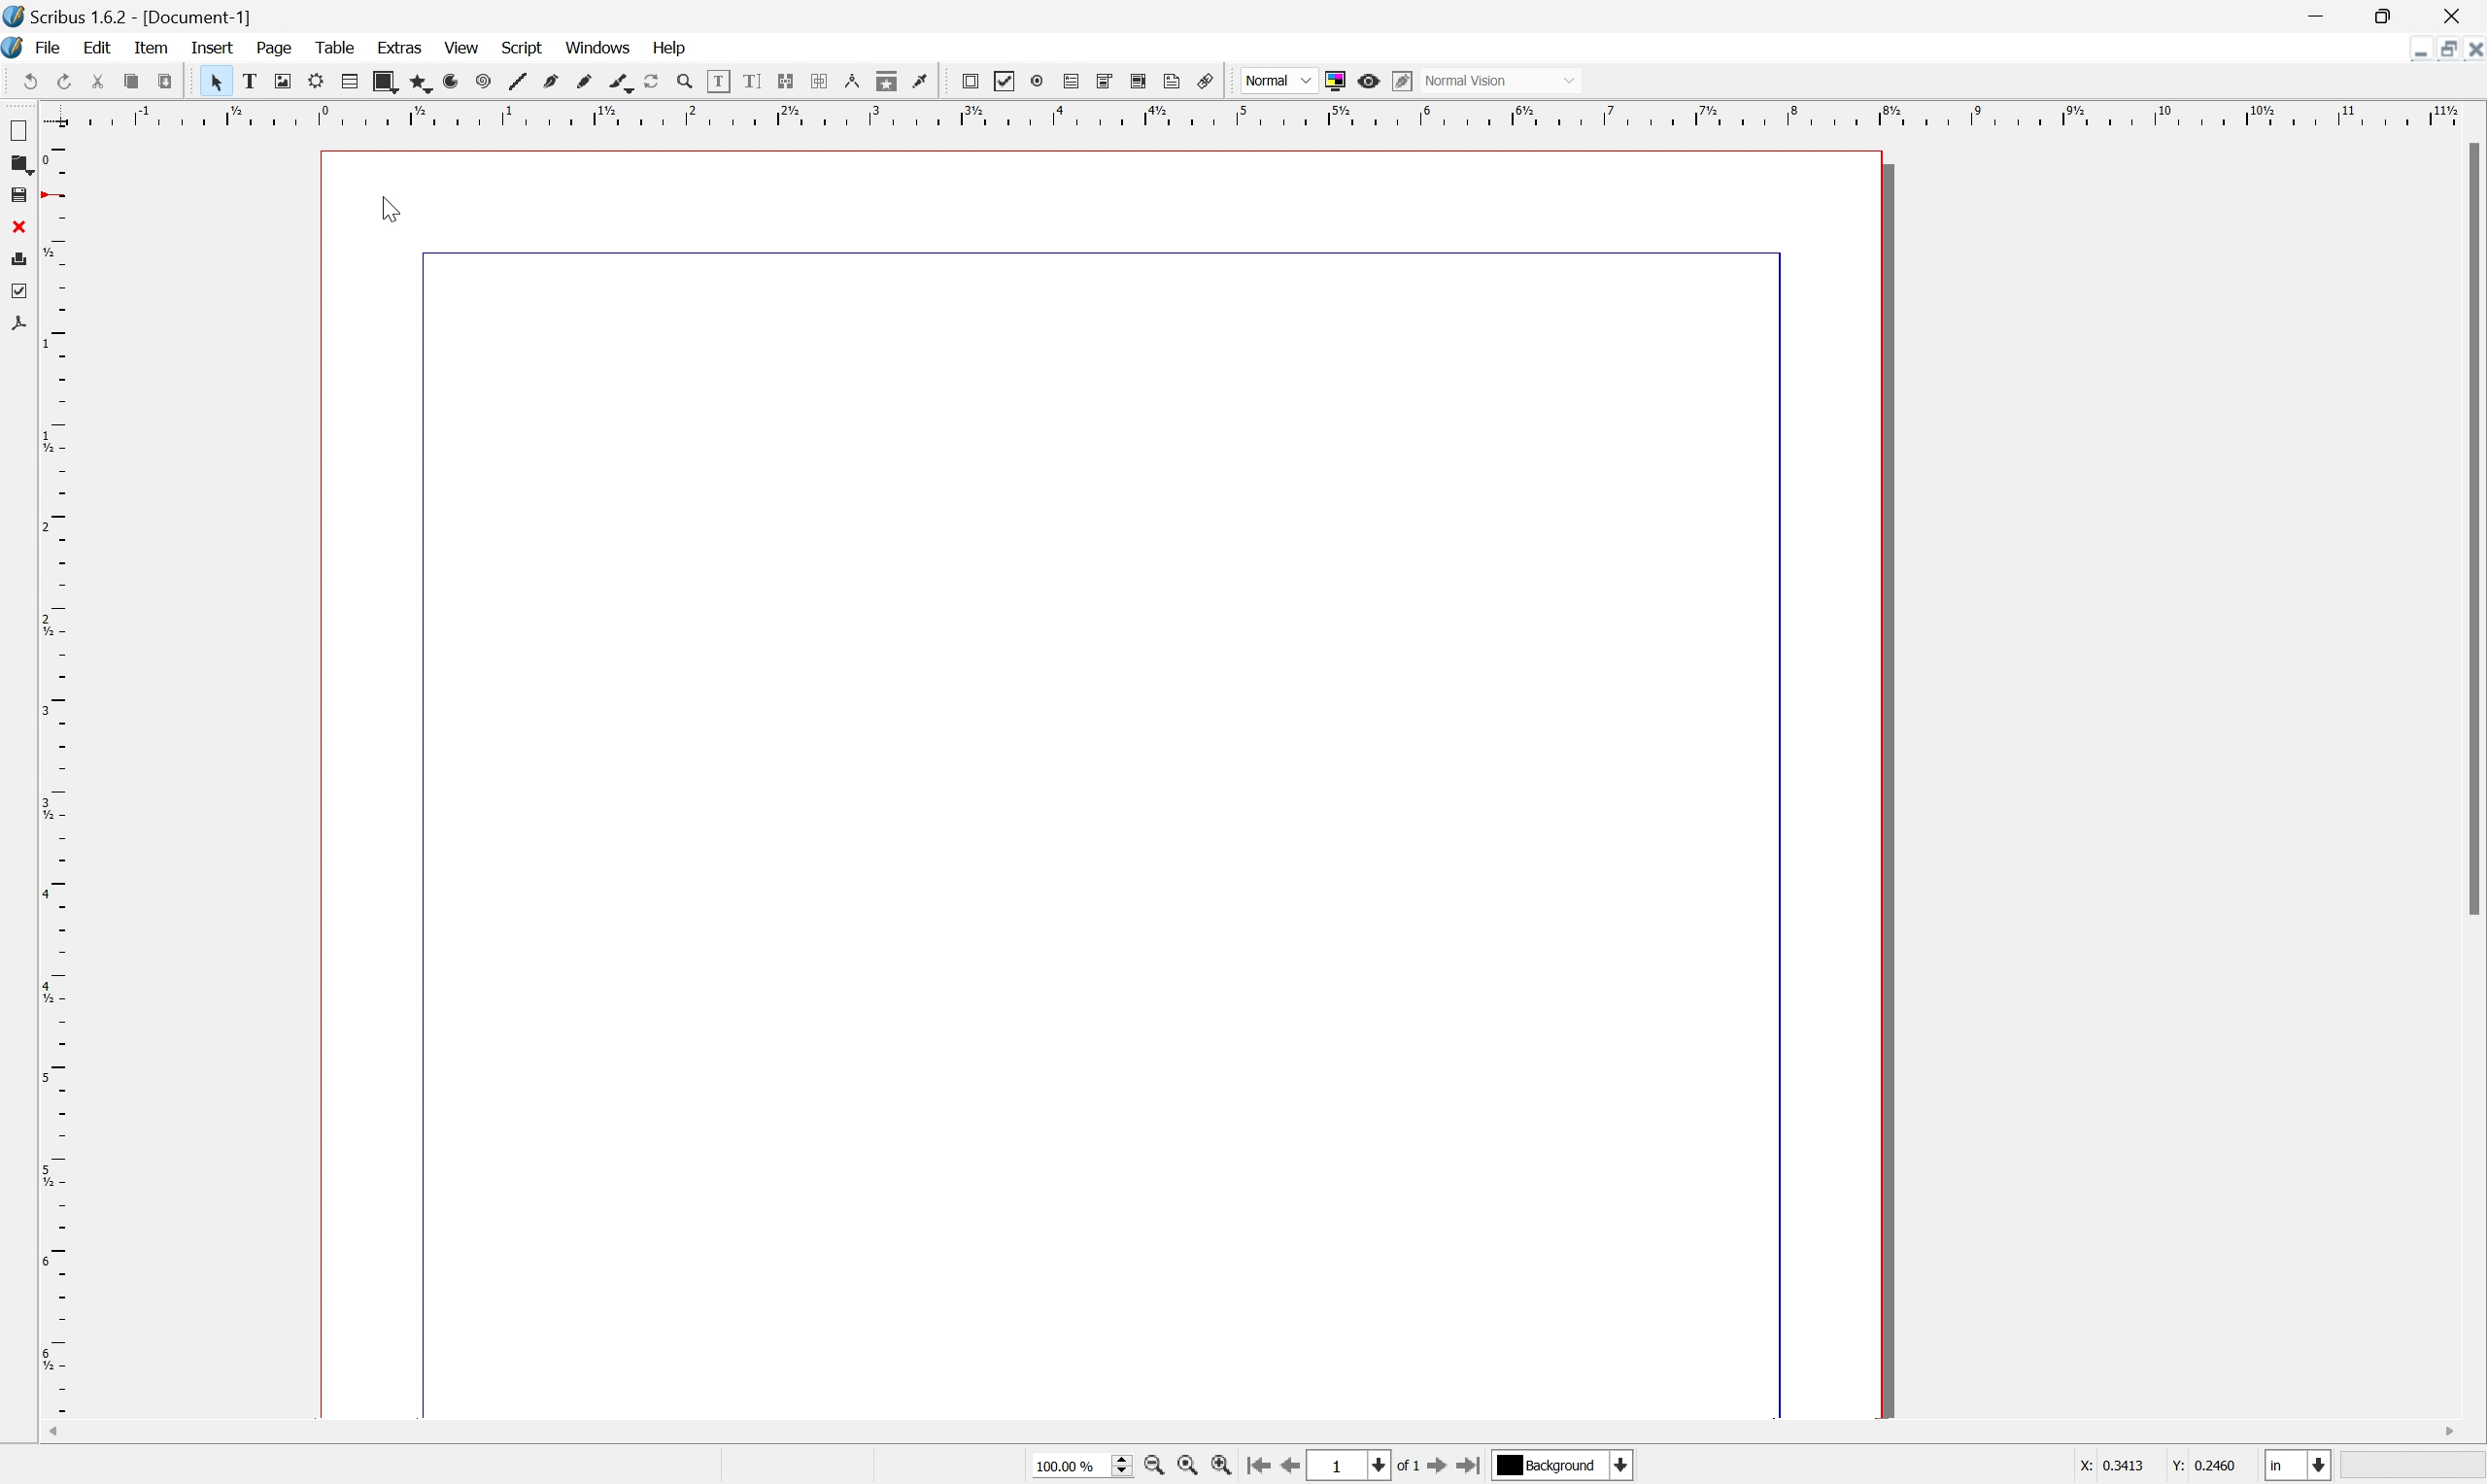 The height and width of the screenshot is (1484, 2487). Describe the element at coordinates (1469, 1469) in the screenshot. I see `go to last page` at that location.